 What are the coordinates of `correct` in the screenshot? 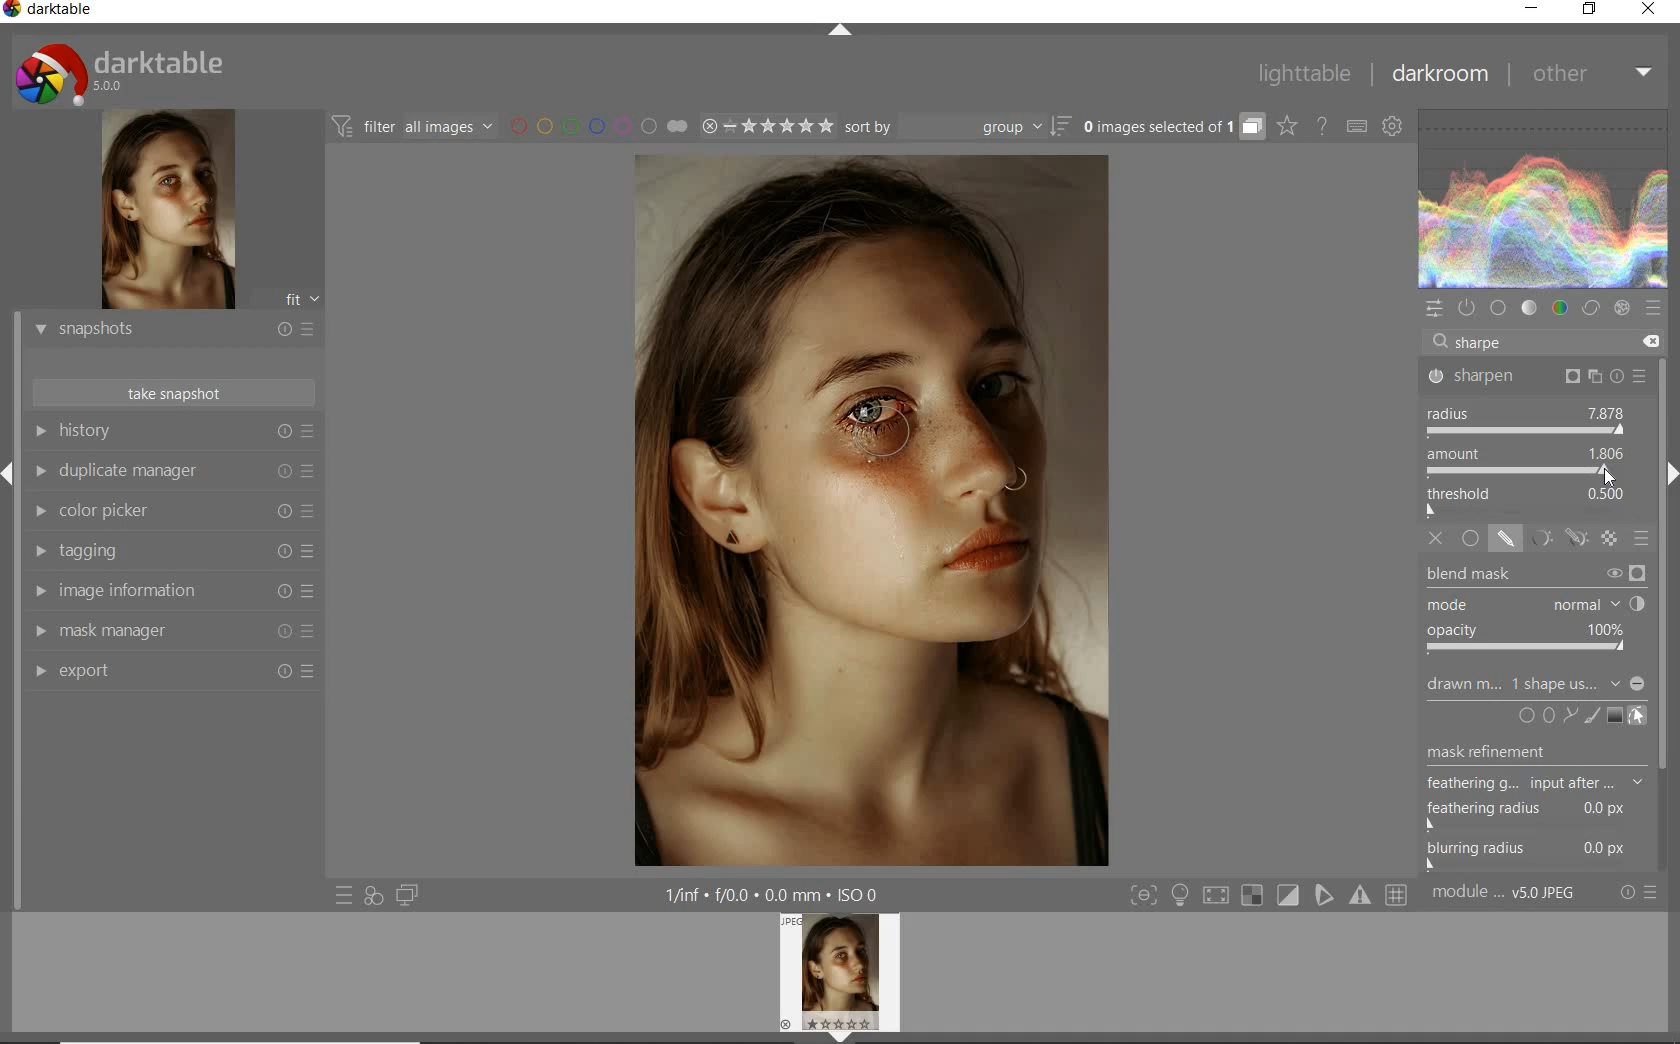 It's located at (1590, 310).